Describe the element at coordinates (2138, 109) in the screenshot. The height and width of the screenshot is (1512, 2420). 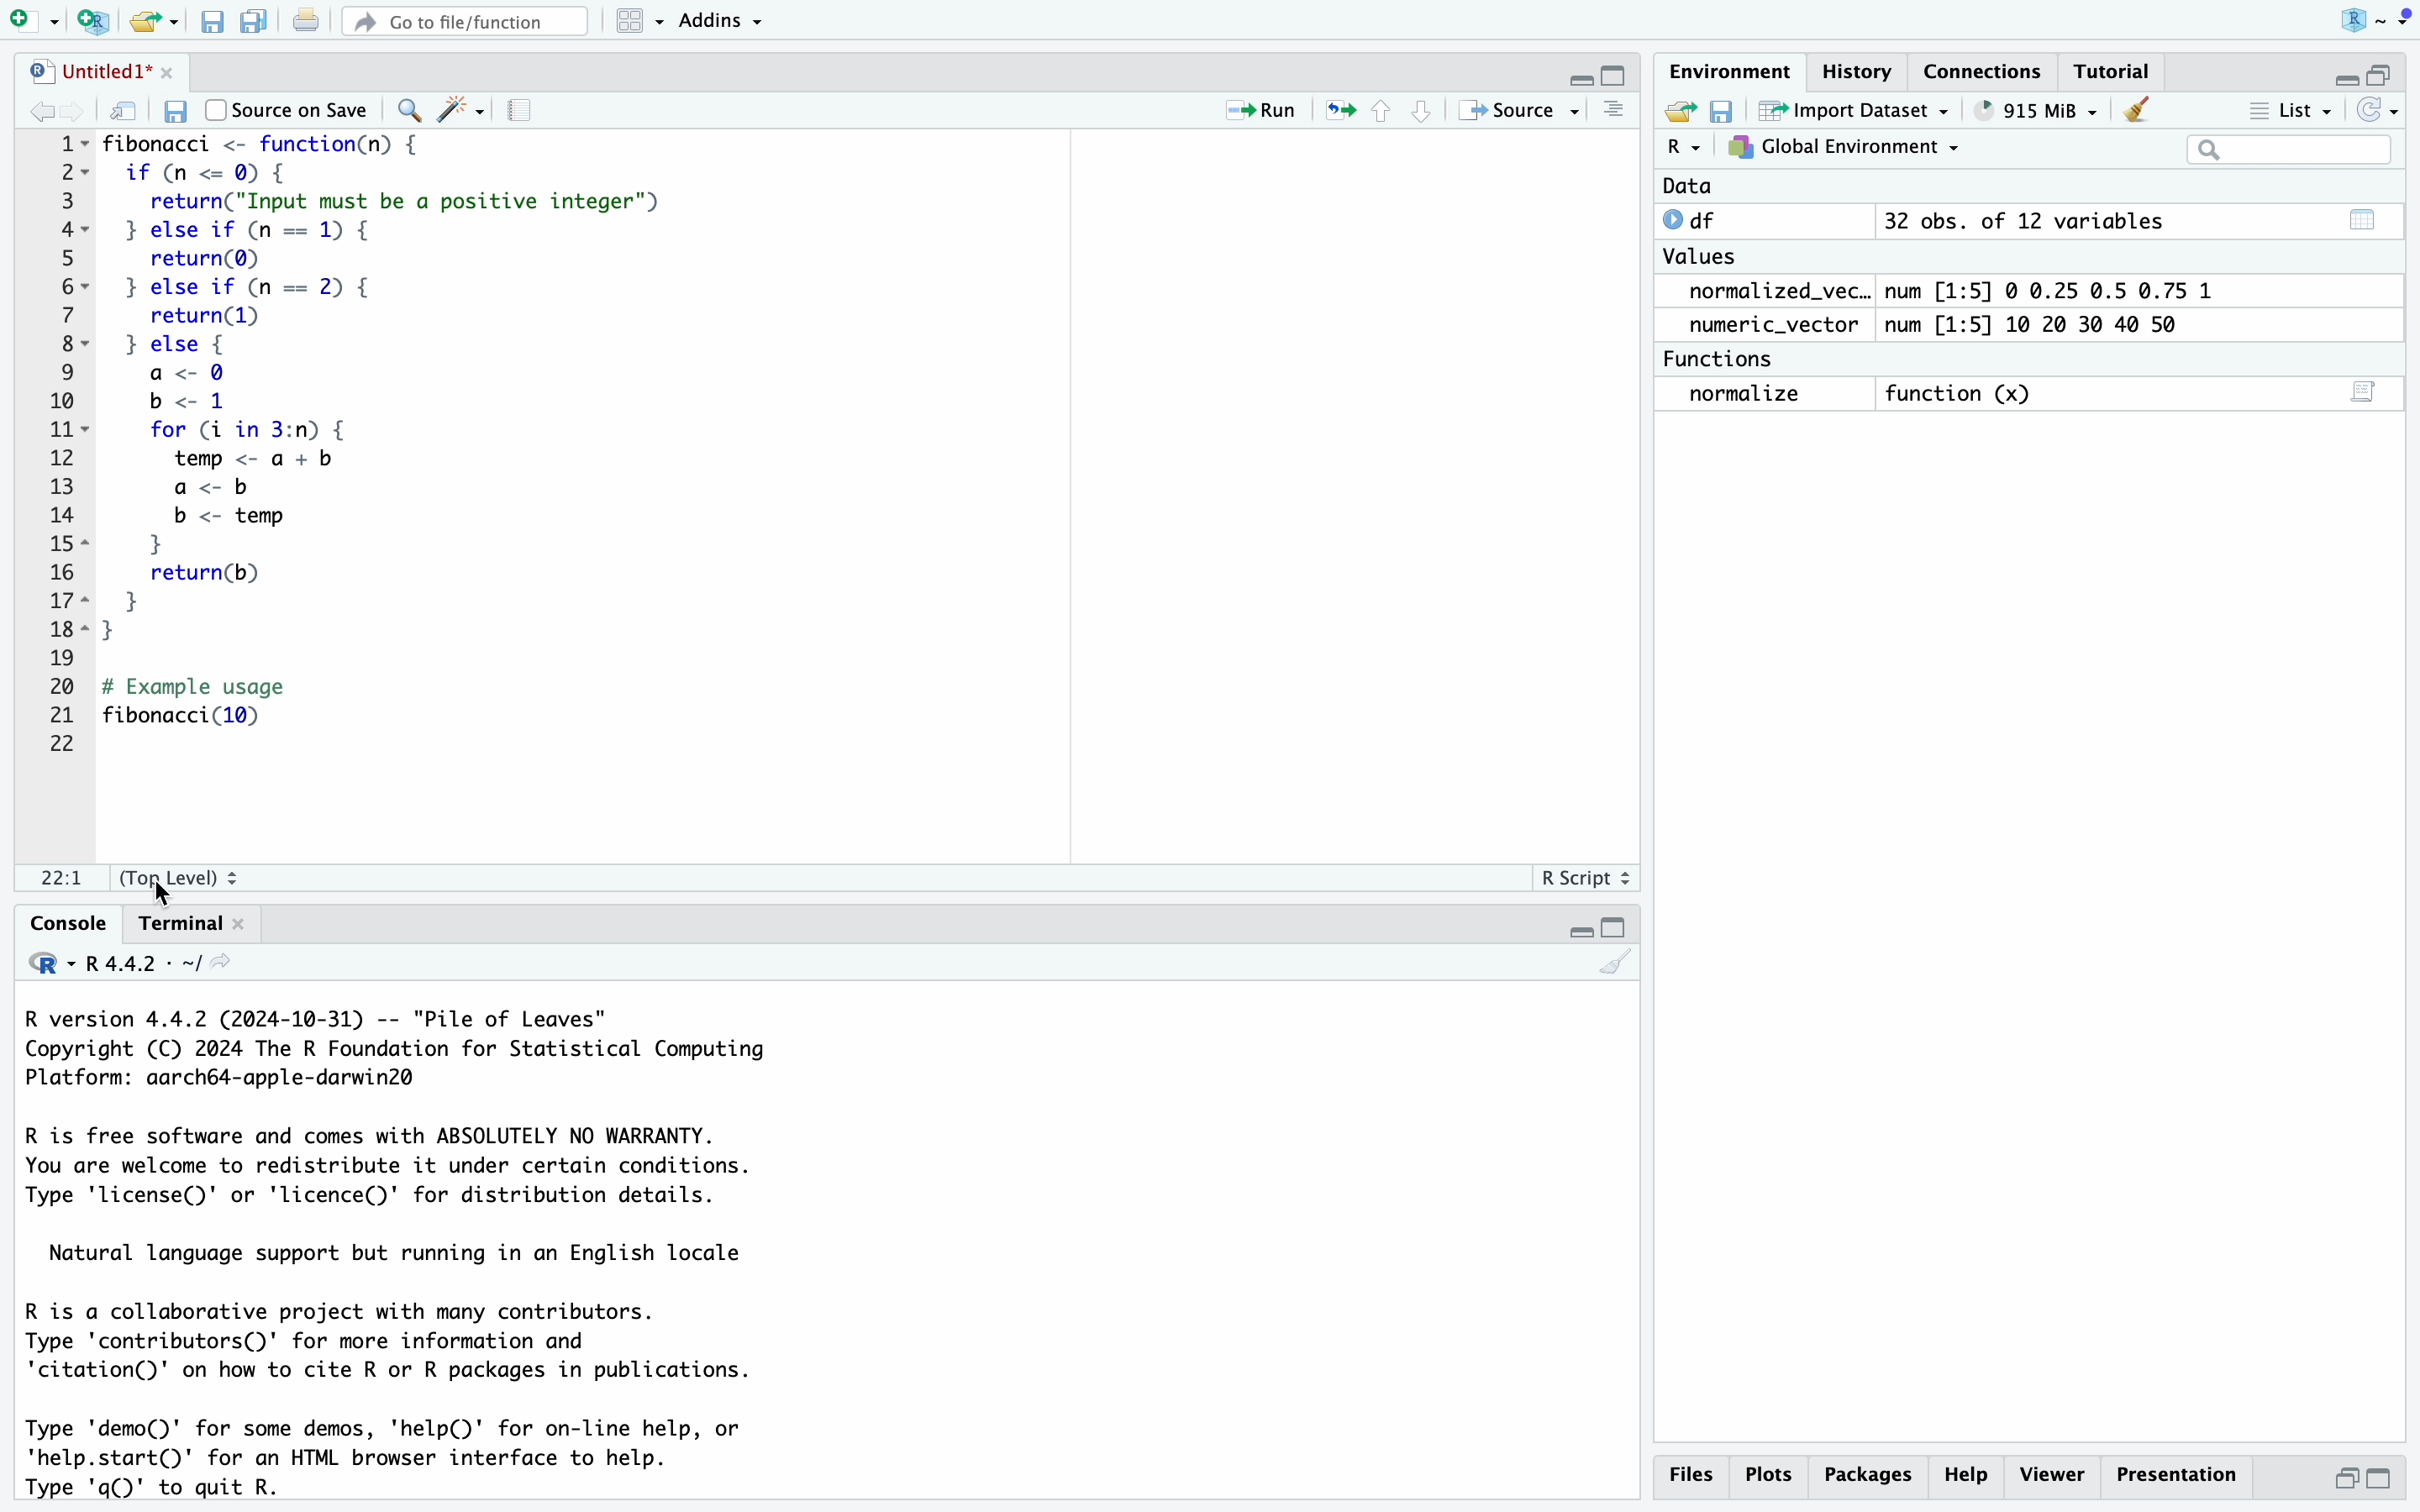
I see `clear objects from the workspace` at that location.